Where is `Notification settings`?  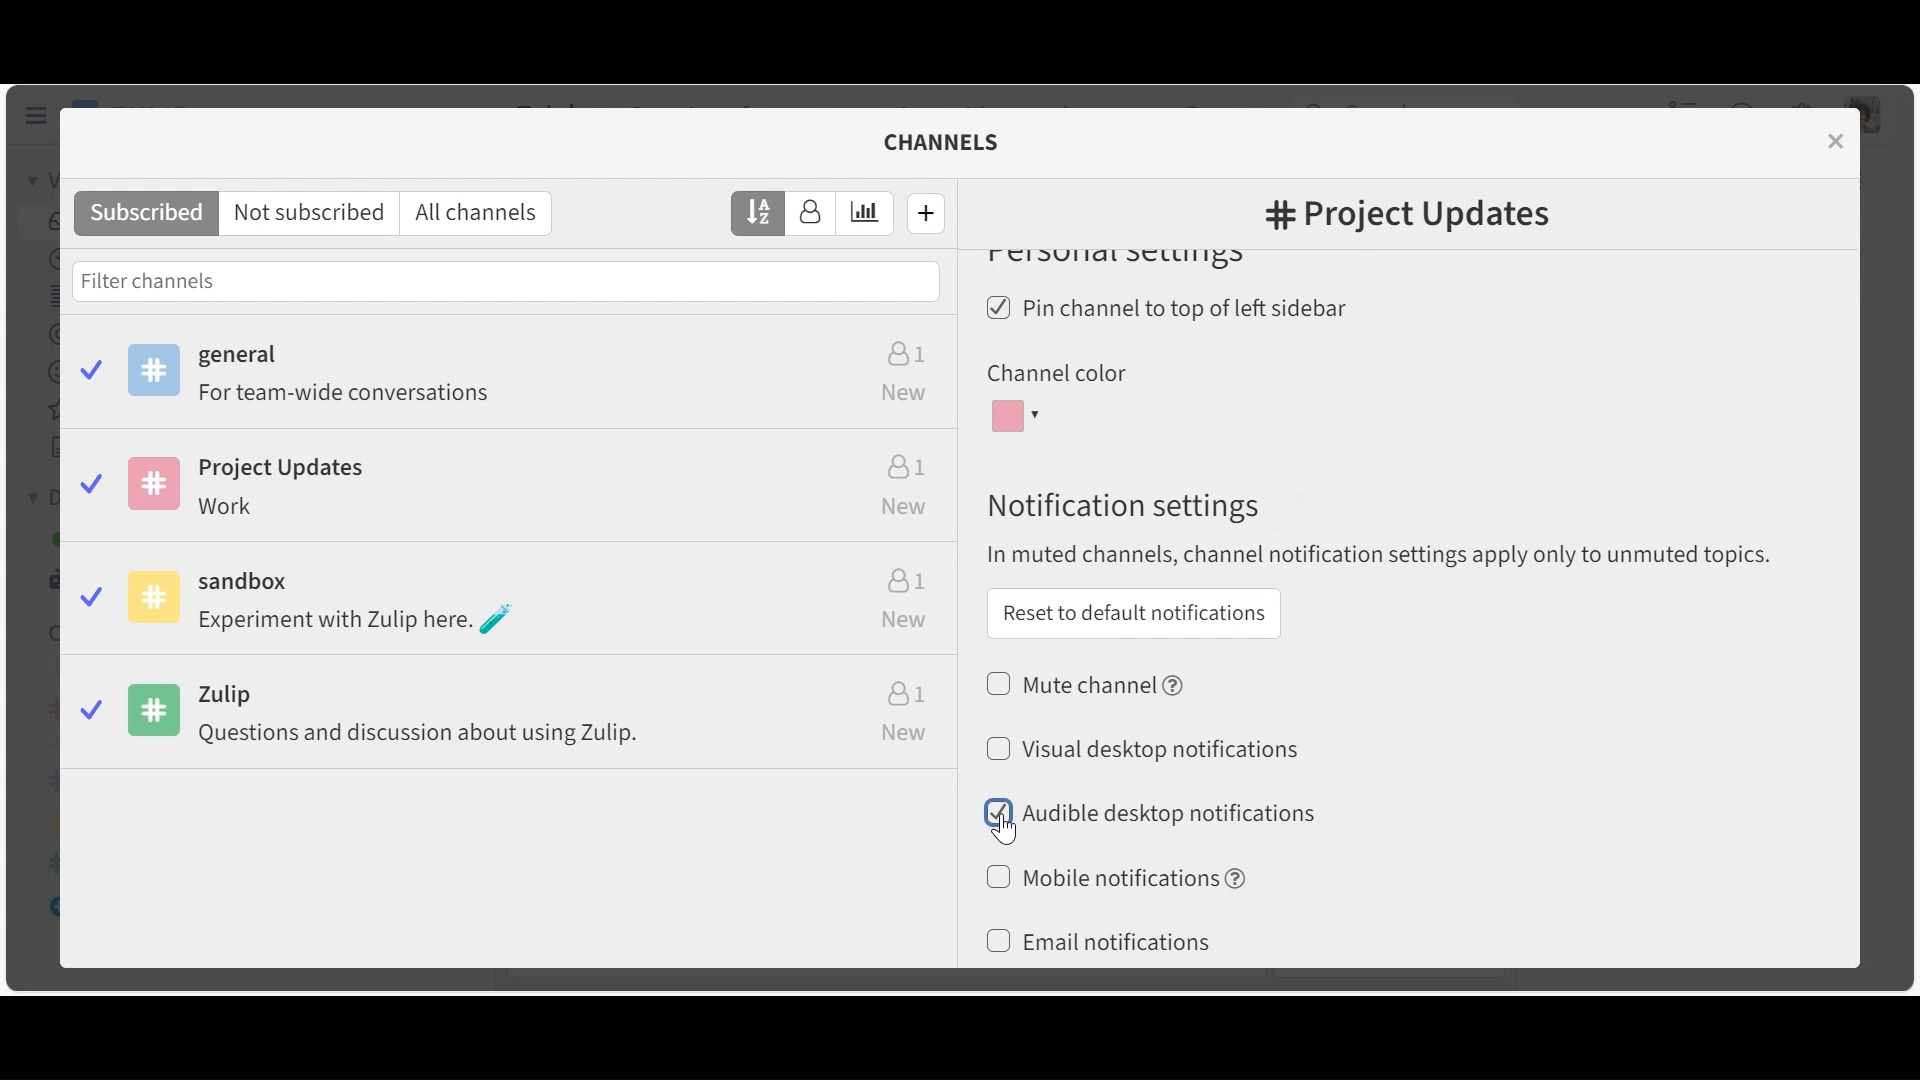
Notification settings is located at coordinates (1120, 506).